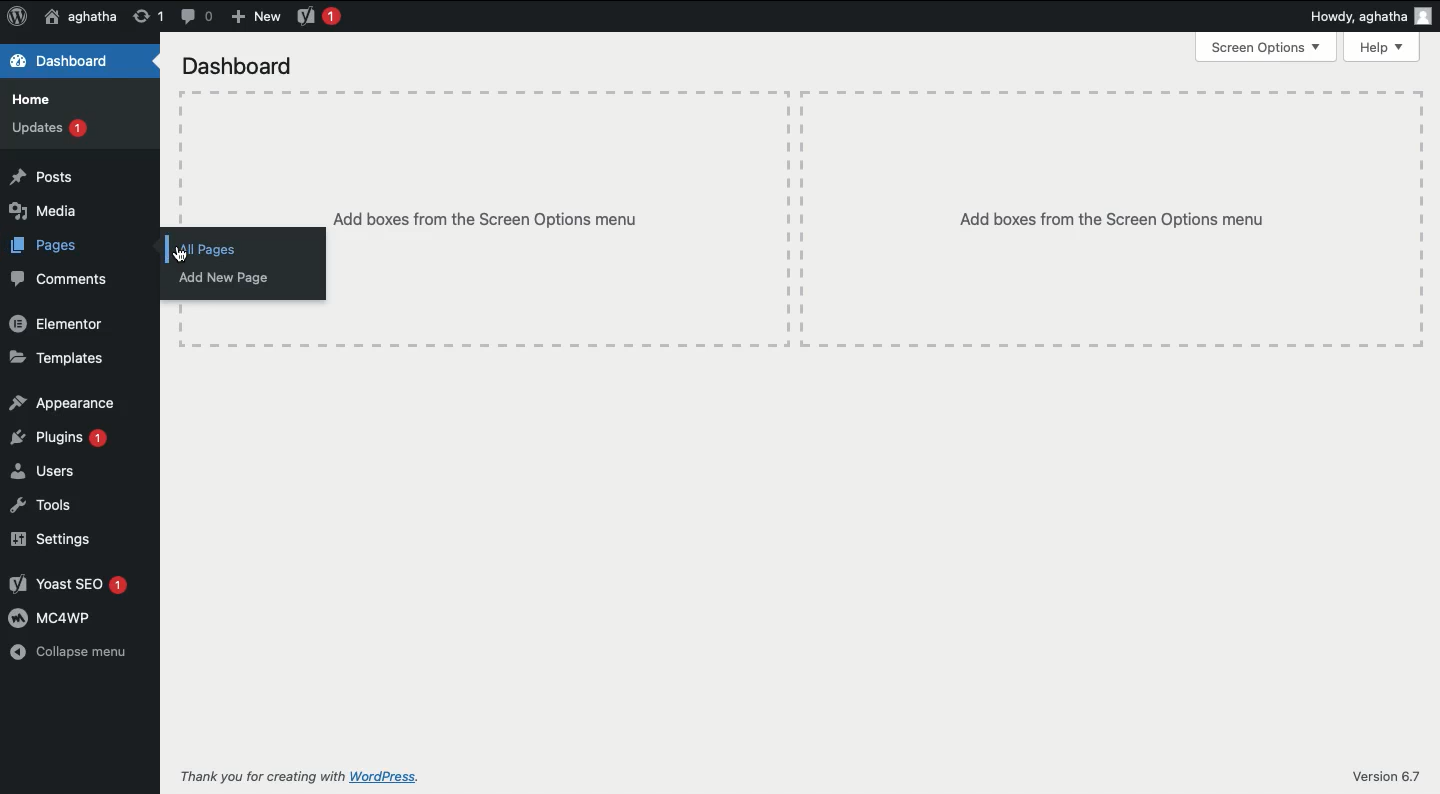  What do you see at coordinates (62, 61) in the screenshot?
I see `Dashboard` at bounding box center [62, 61].